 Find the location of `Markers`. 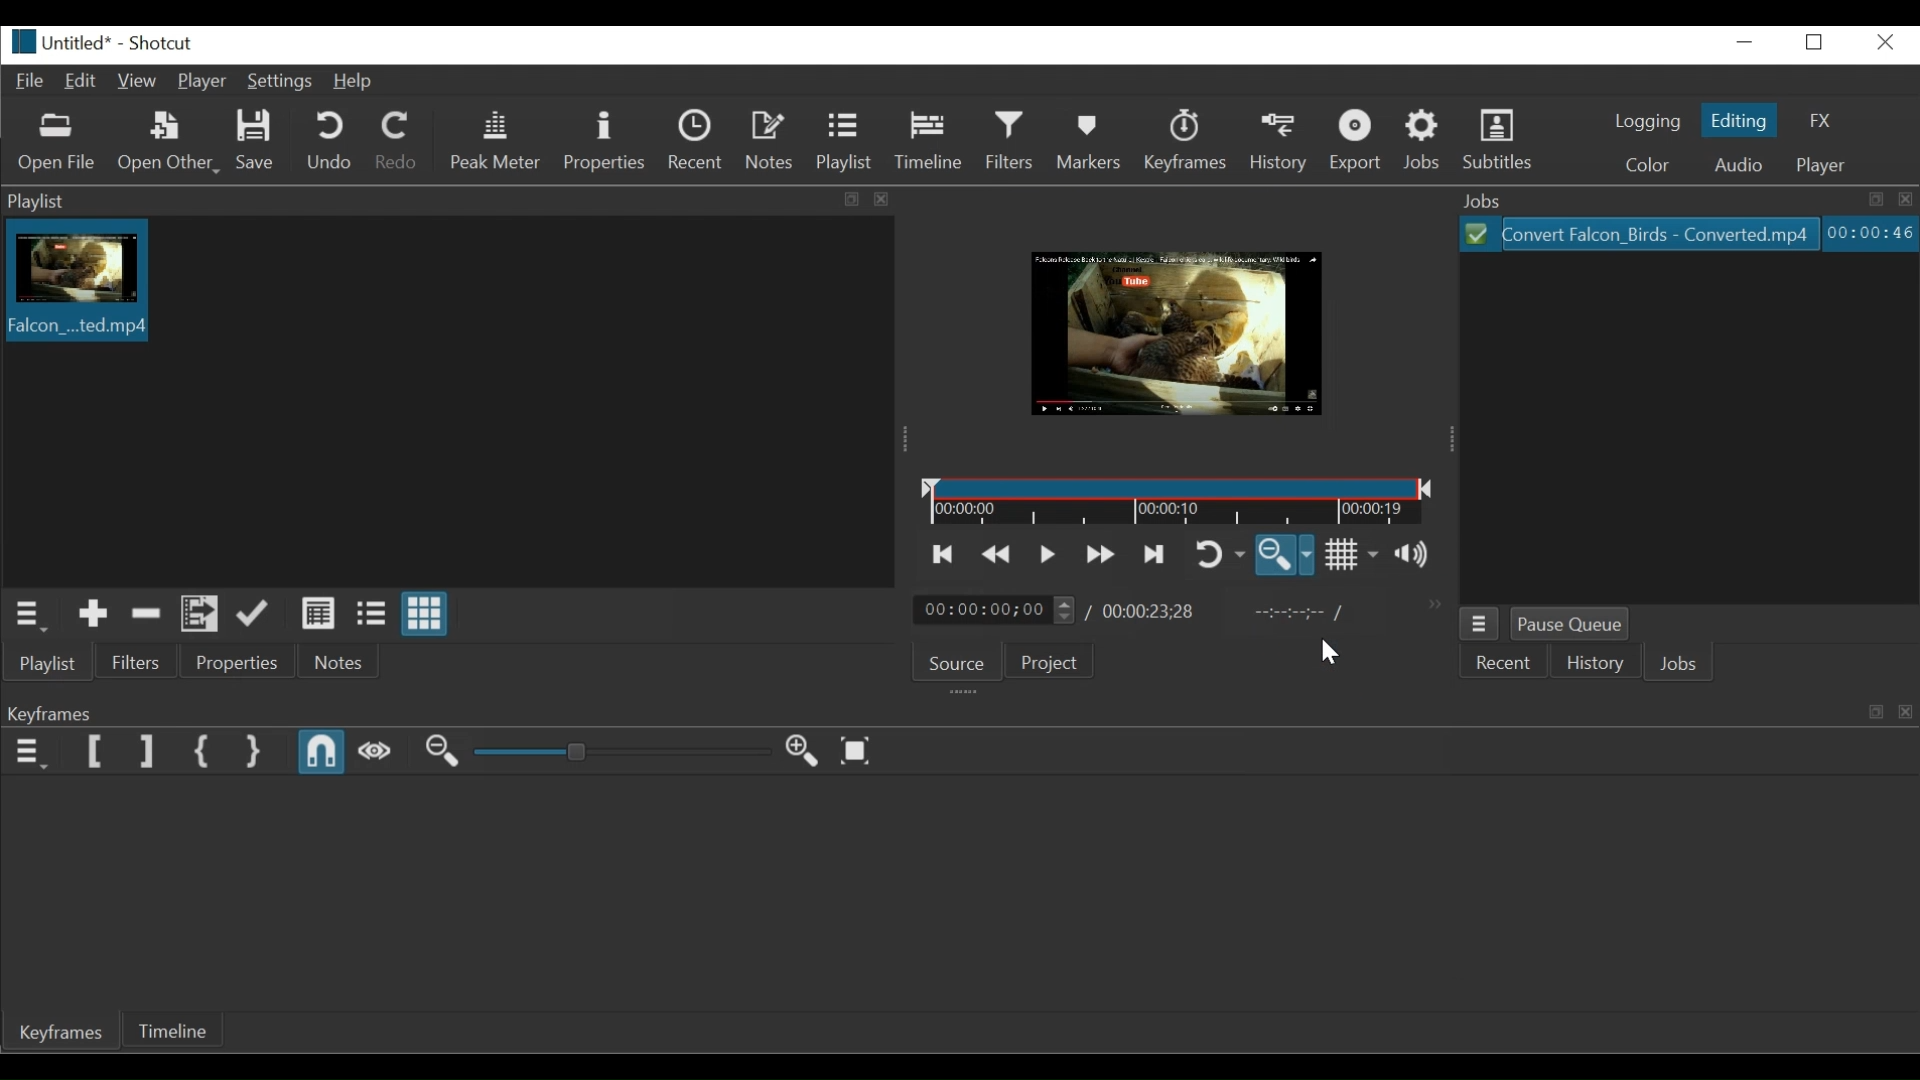

Markers is located at coordinates (1091, 140).